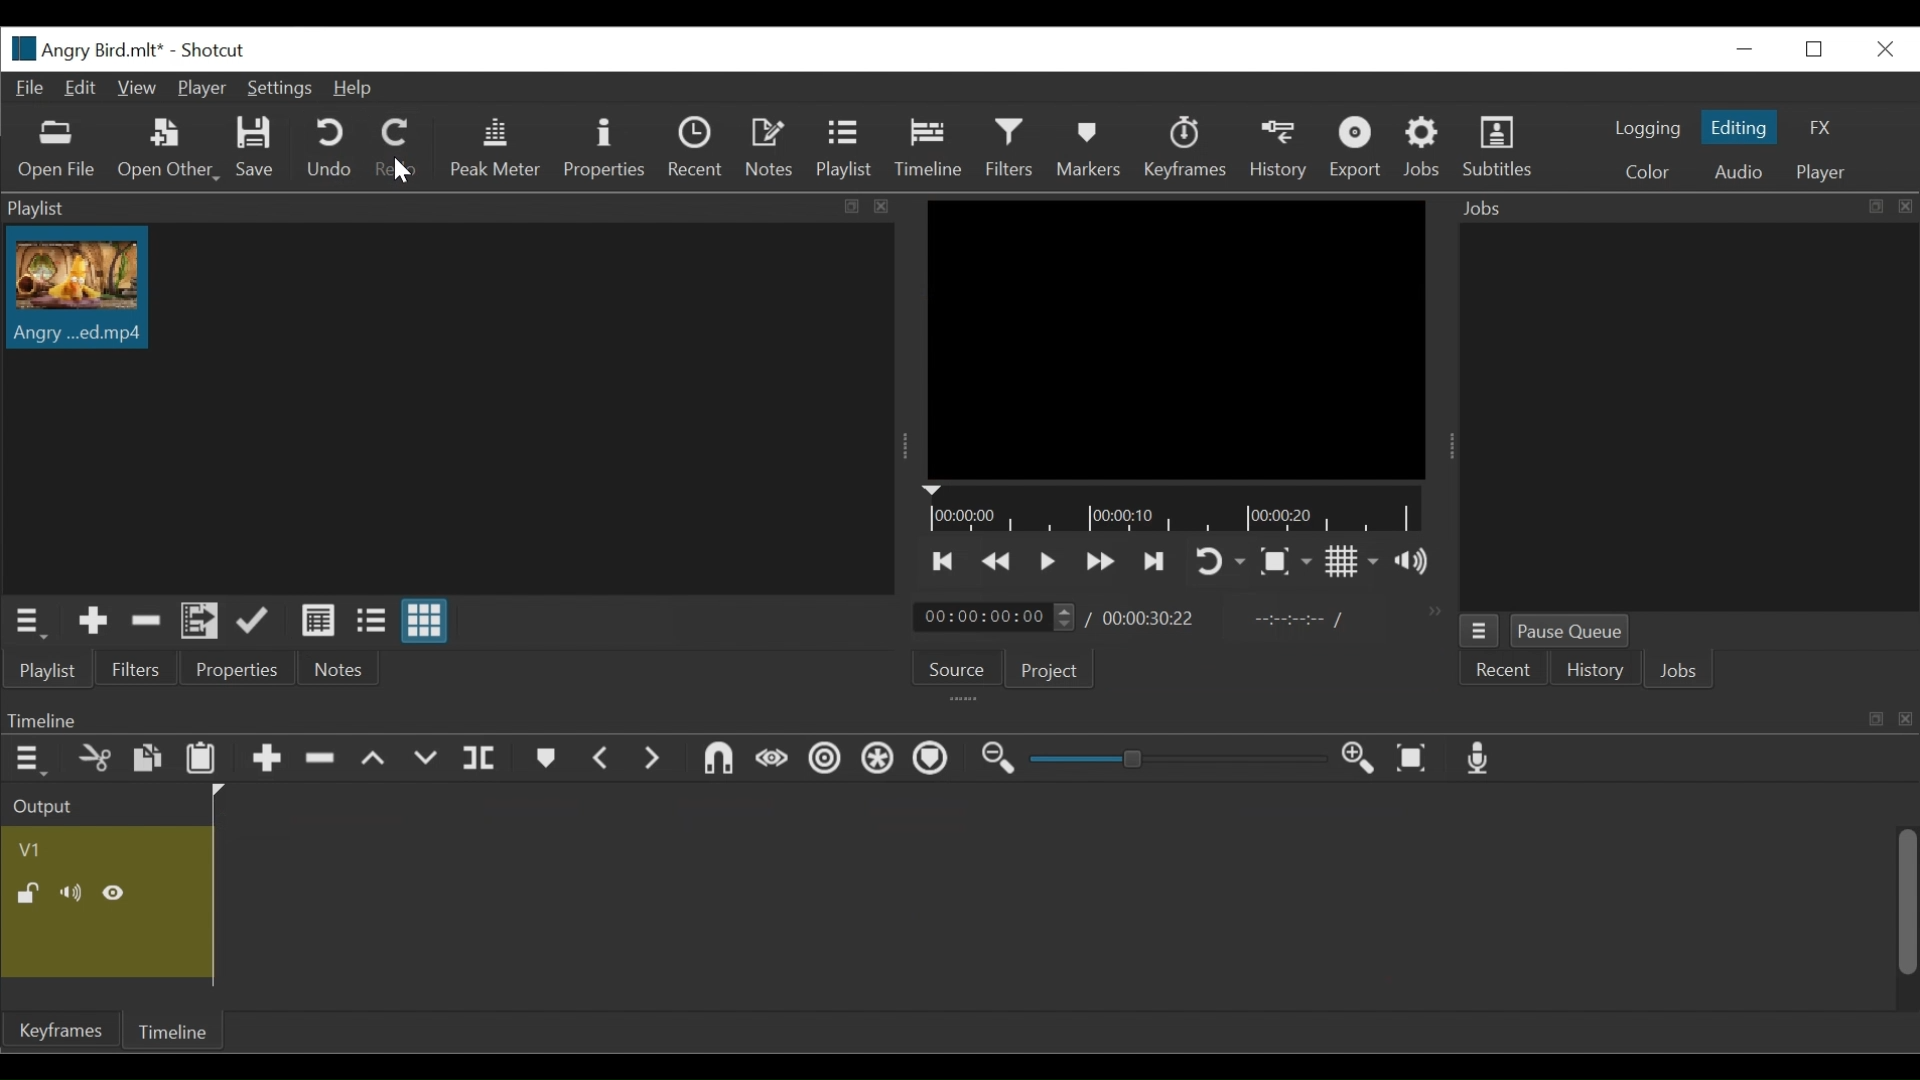 The image size is (1920, 1080). Describe the element at coordinates (799, 804) in the screenshot. I see `Timeline` at that location.